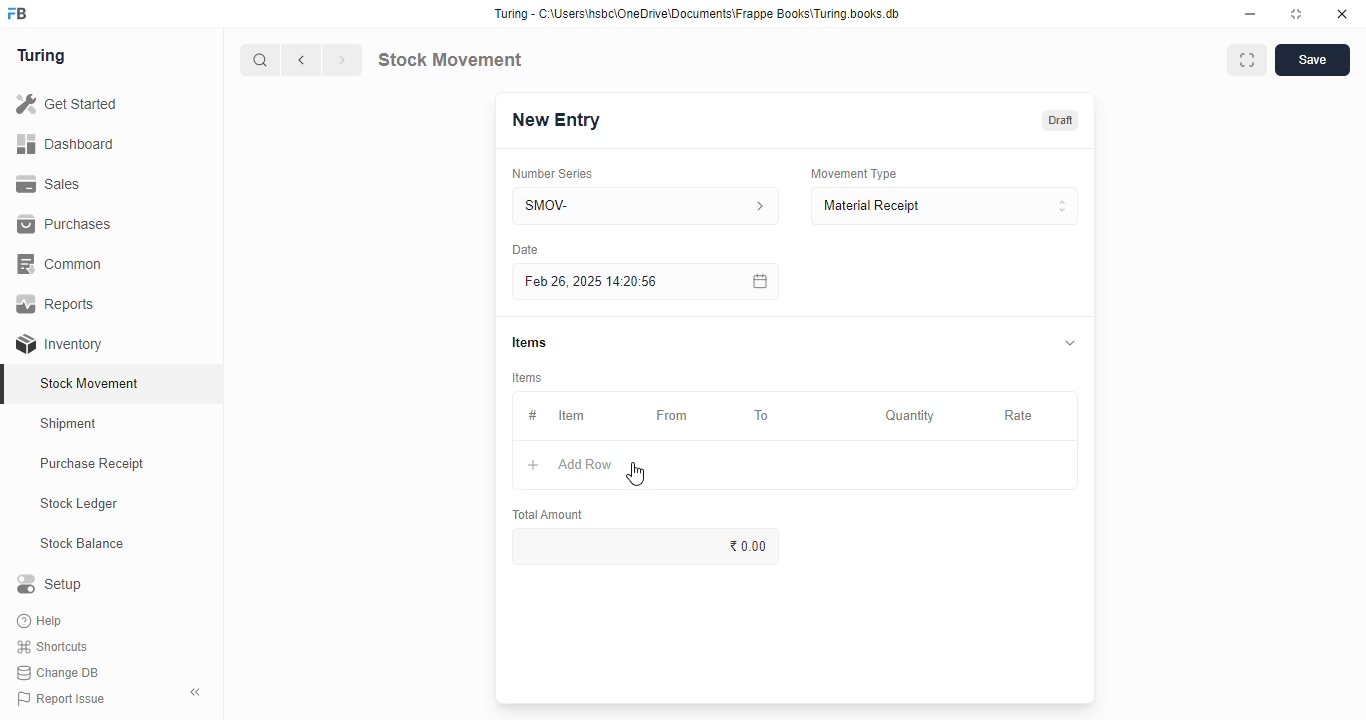 Image resolution: width=1366 pixels, height=720 pixels. I want to click on purchases, so click(64, 224).